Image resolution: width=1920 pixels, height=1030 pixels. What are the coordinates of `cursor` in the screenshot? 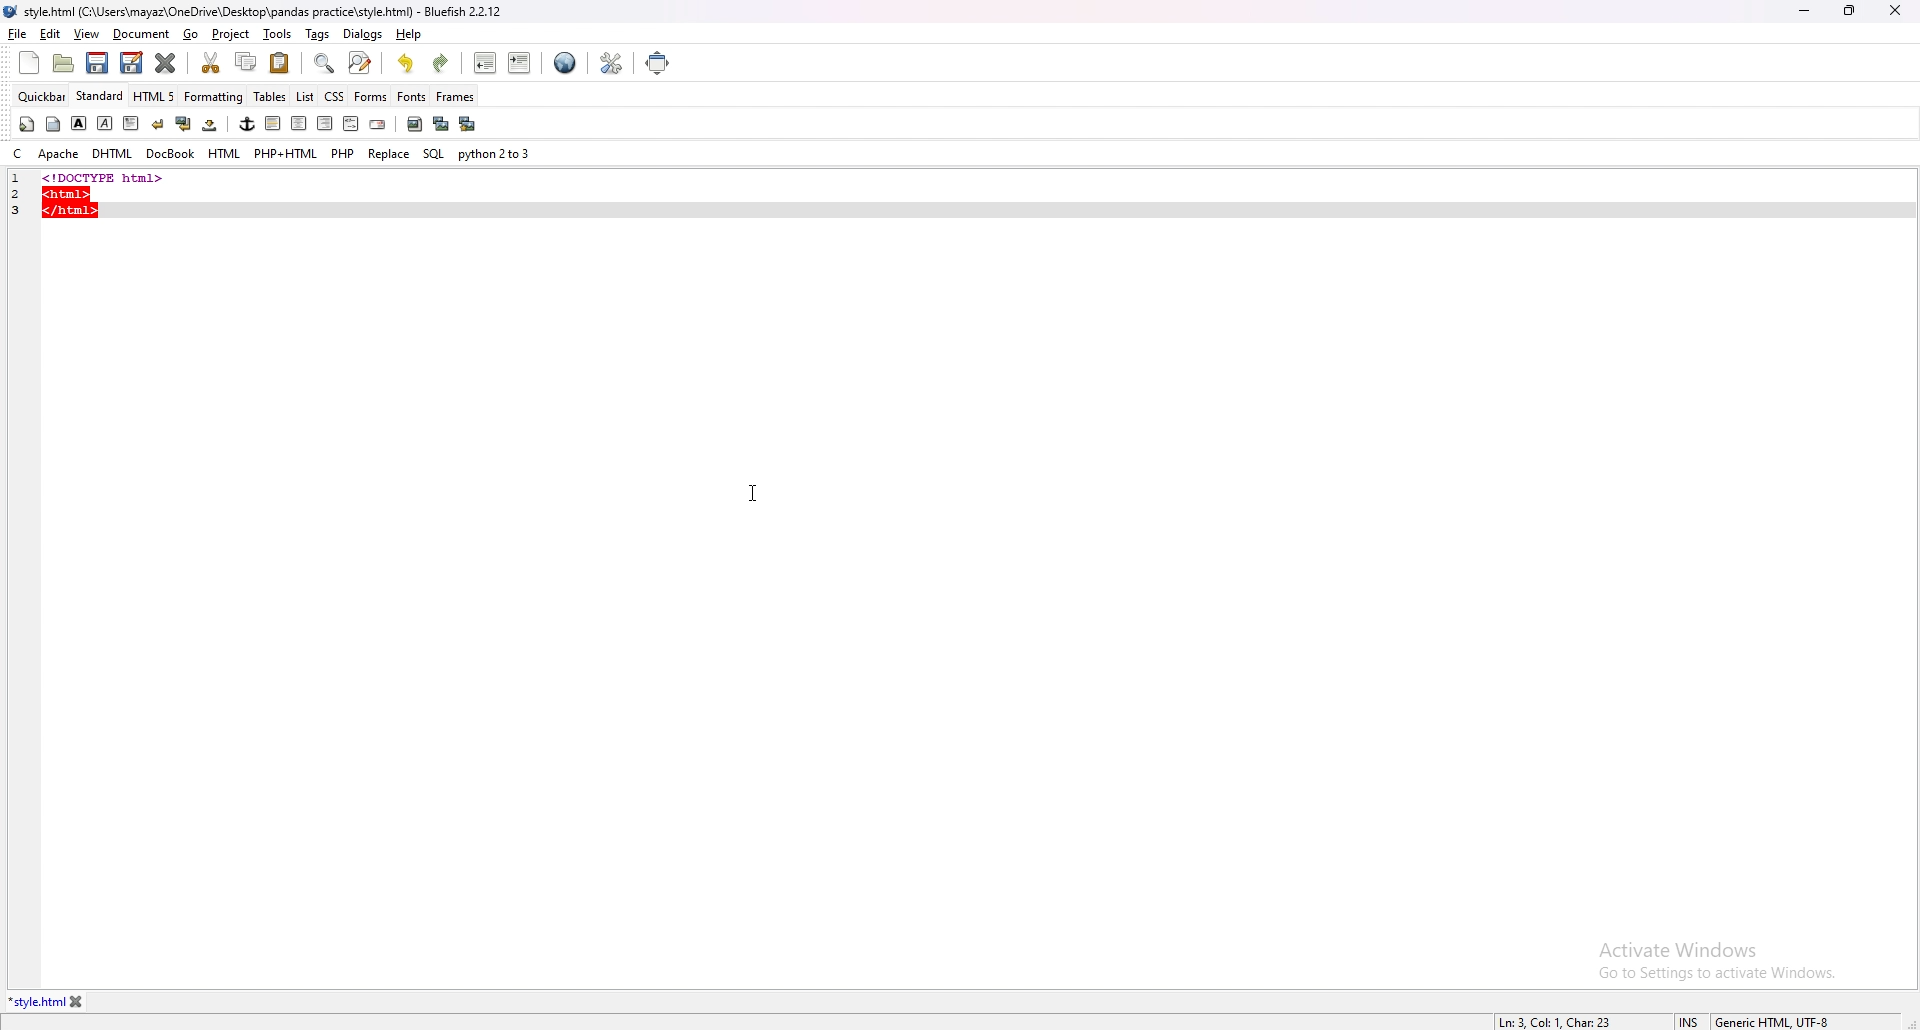 It's located at (756, 491).